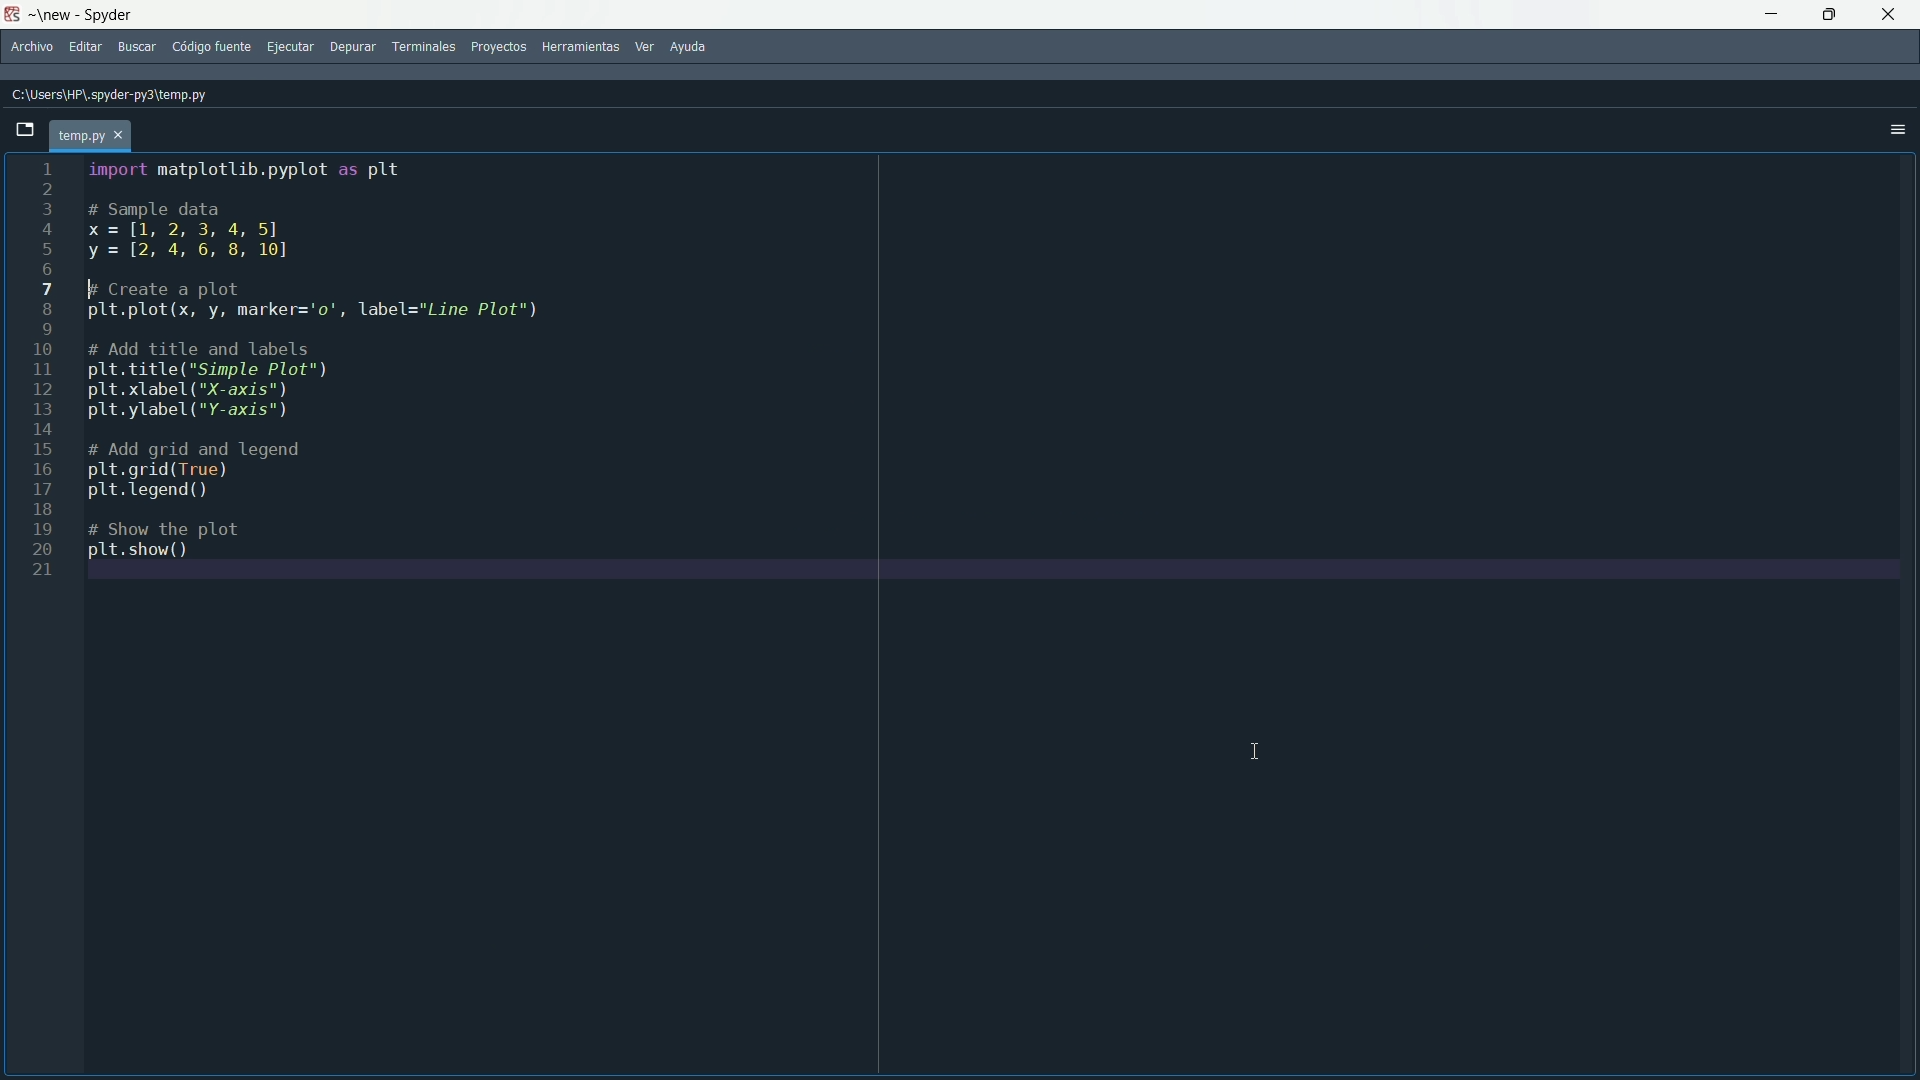 Image resolution: width=1920 pixels, height=1080 pixels. I want to click on ejecutar, so click(291, 48).